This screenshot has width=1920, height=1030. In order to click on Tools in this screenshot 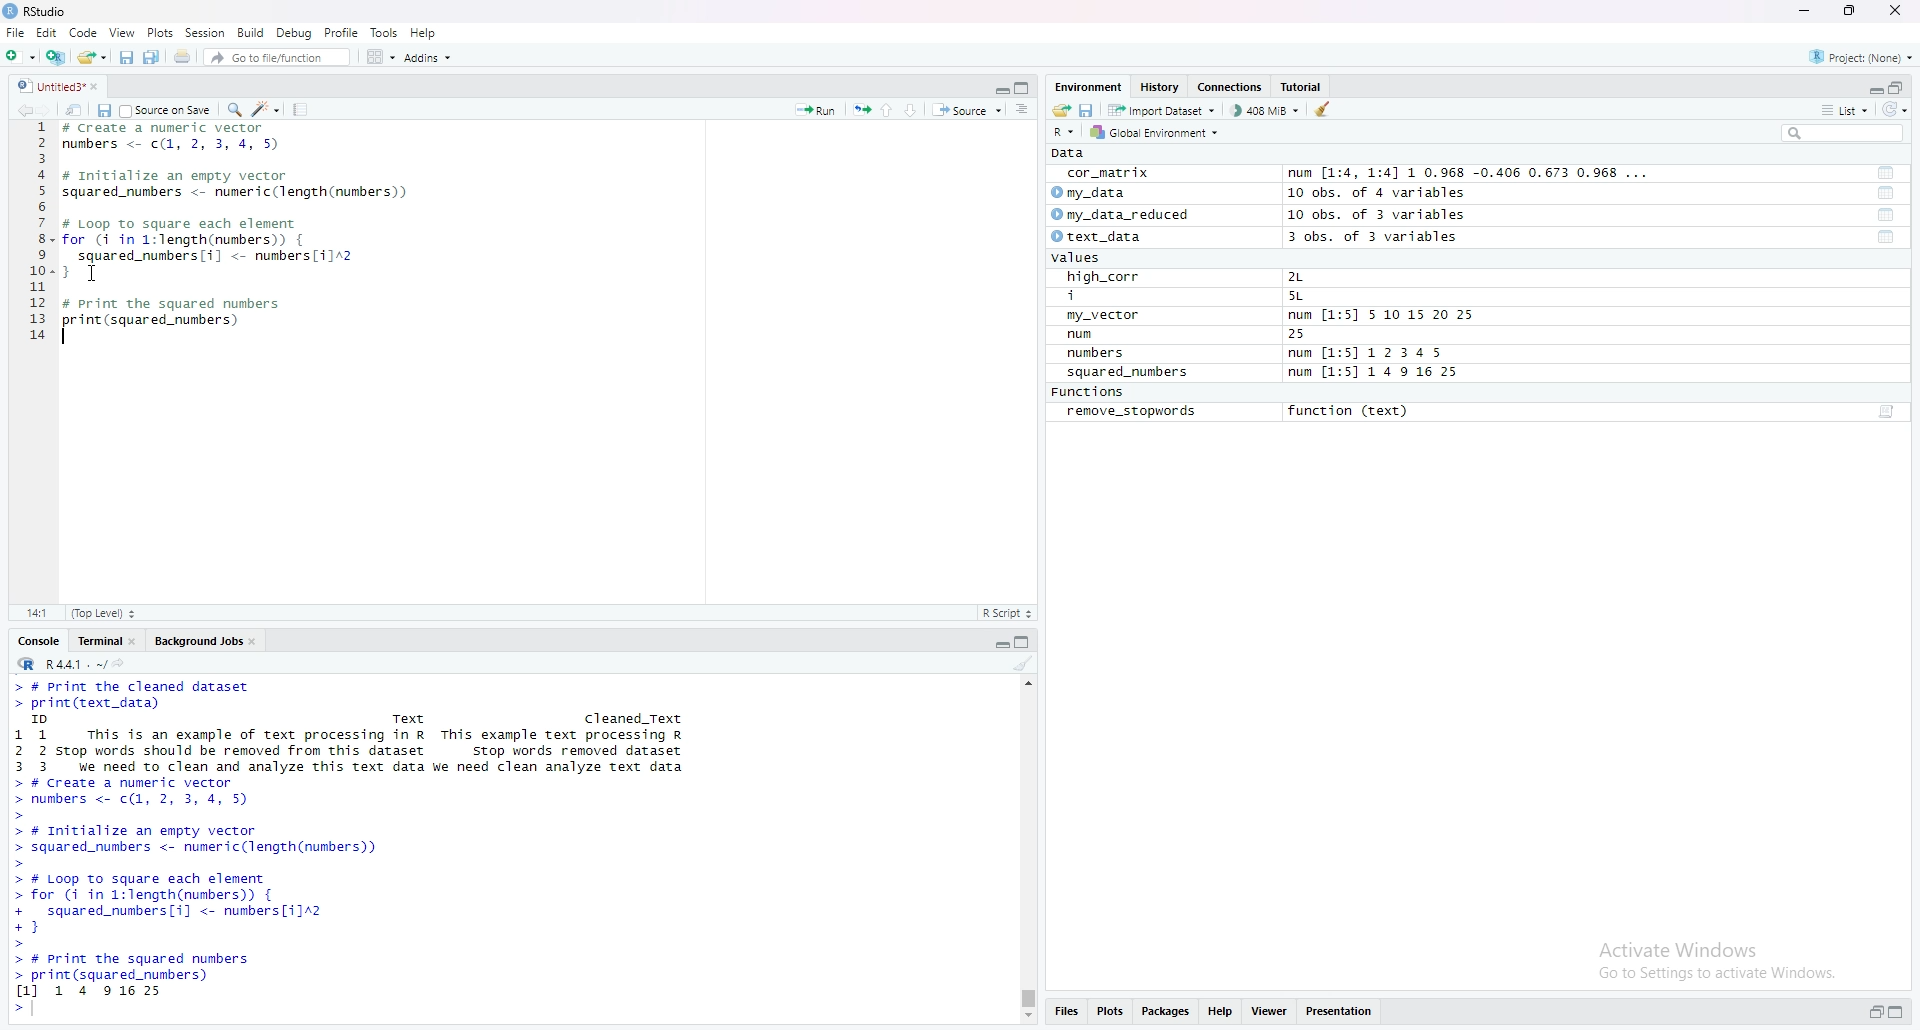, I will do `click(385, 32)`.